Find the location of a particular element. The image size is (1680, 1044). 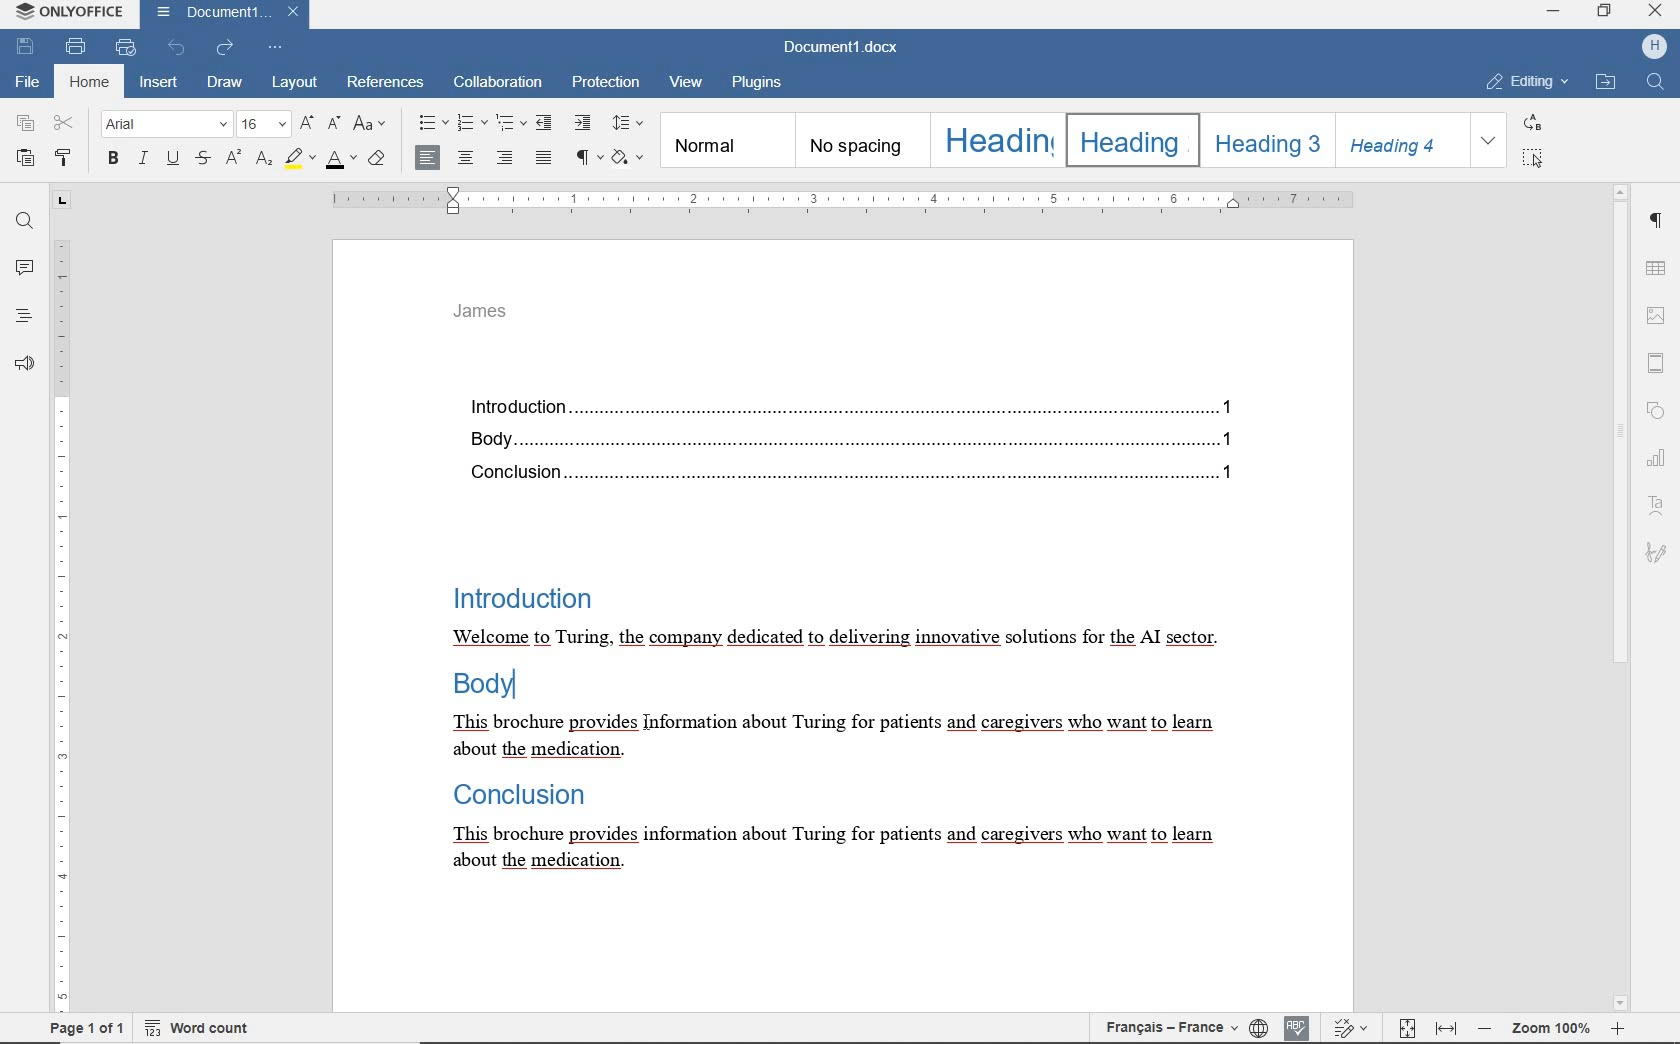

SAVE is located at coordinates (26, 47).